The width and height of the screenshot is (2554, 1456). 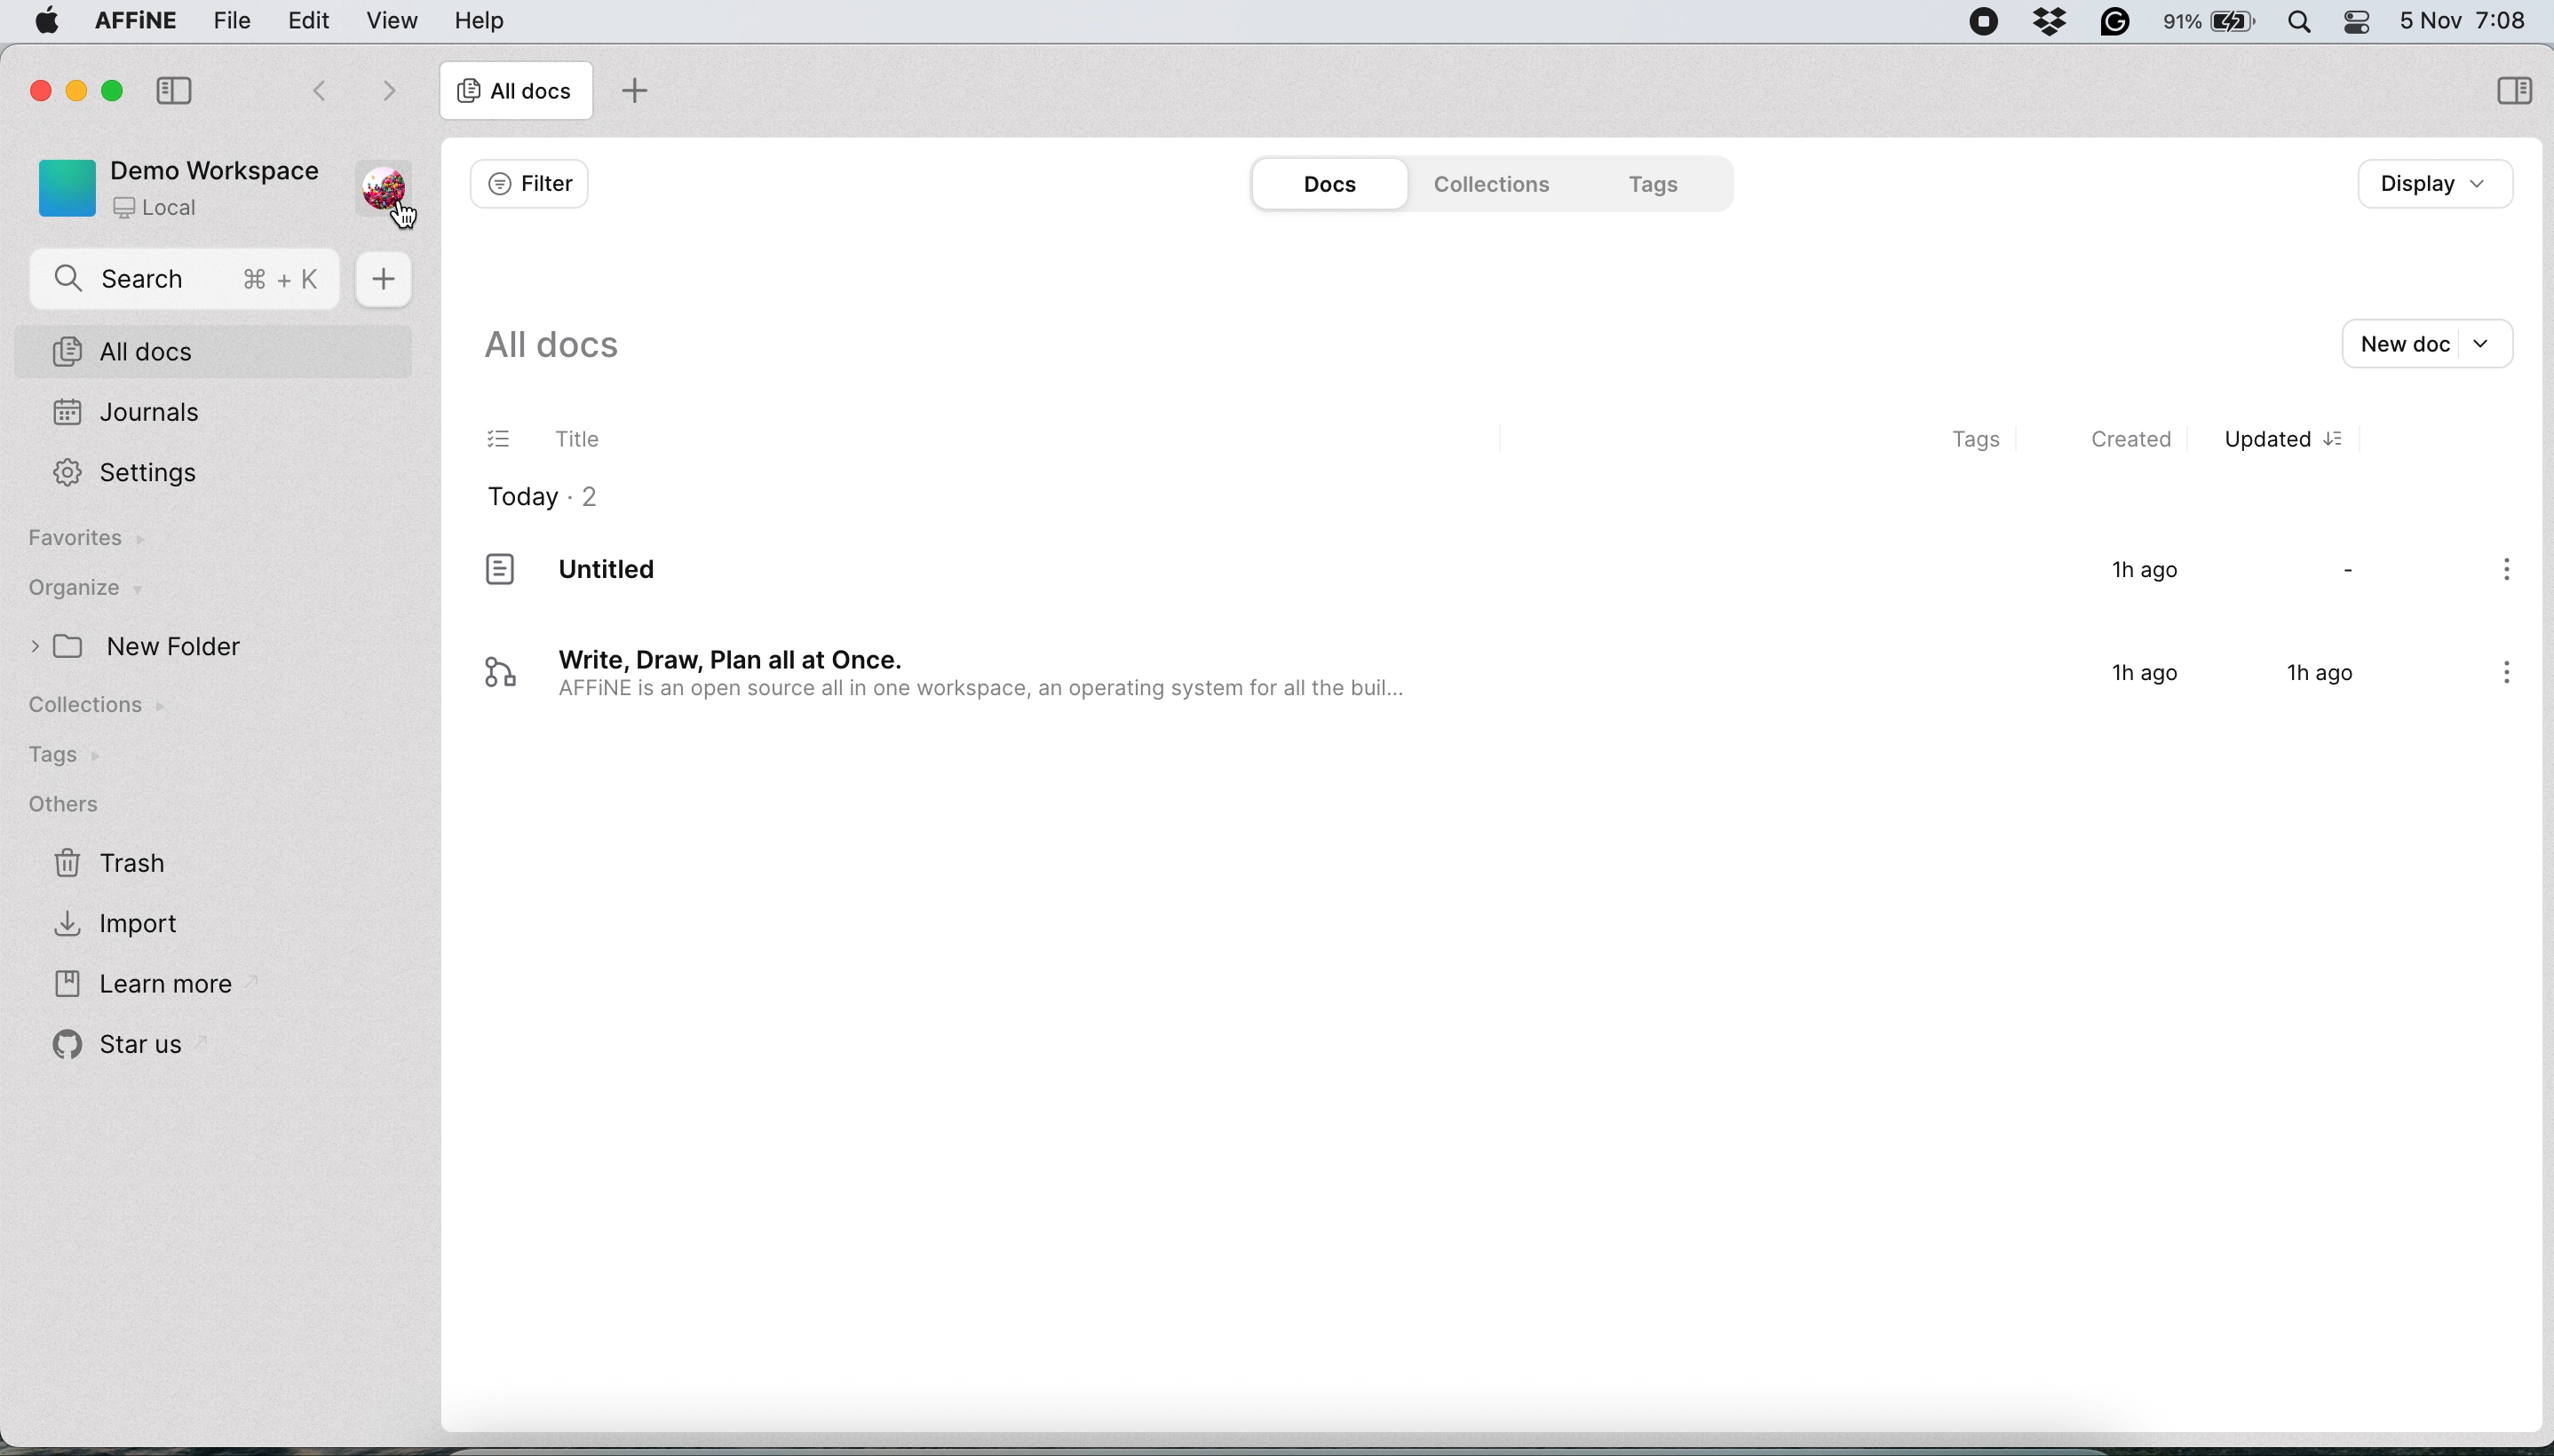 What do you see at coordinates (107, 590) in the screenshot?
I see `organize` at bounding box center [107, 590].